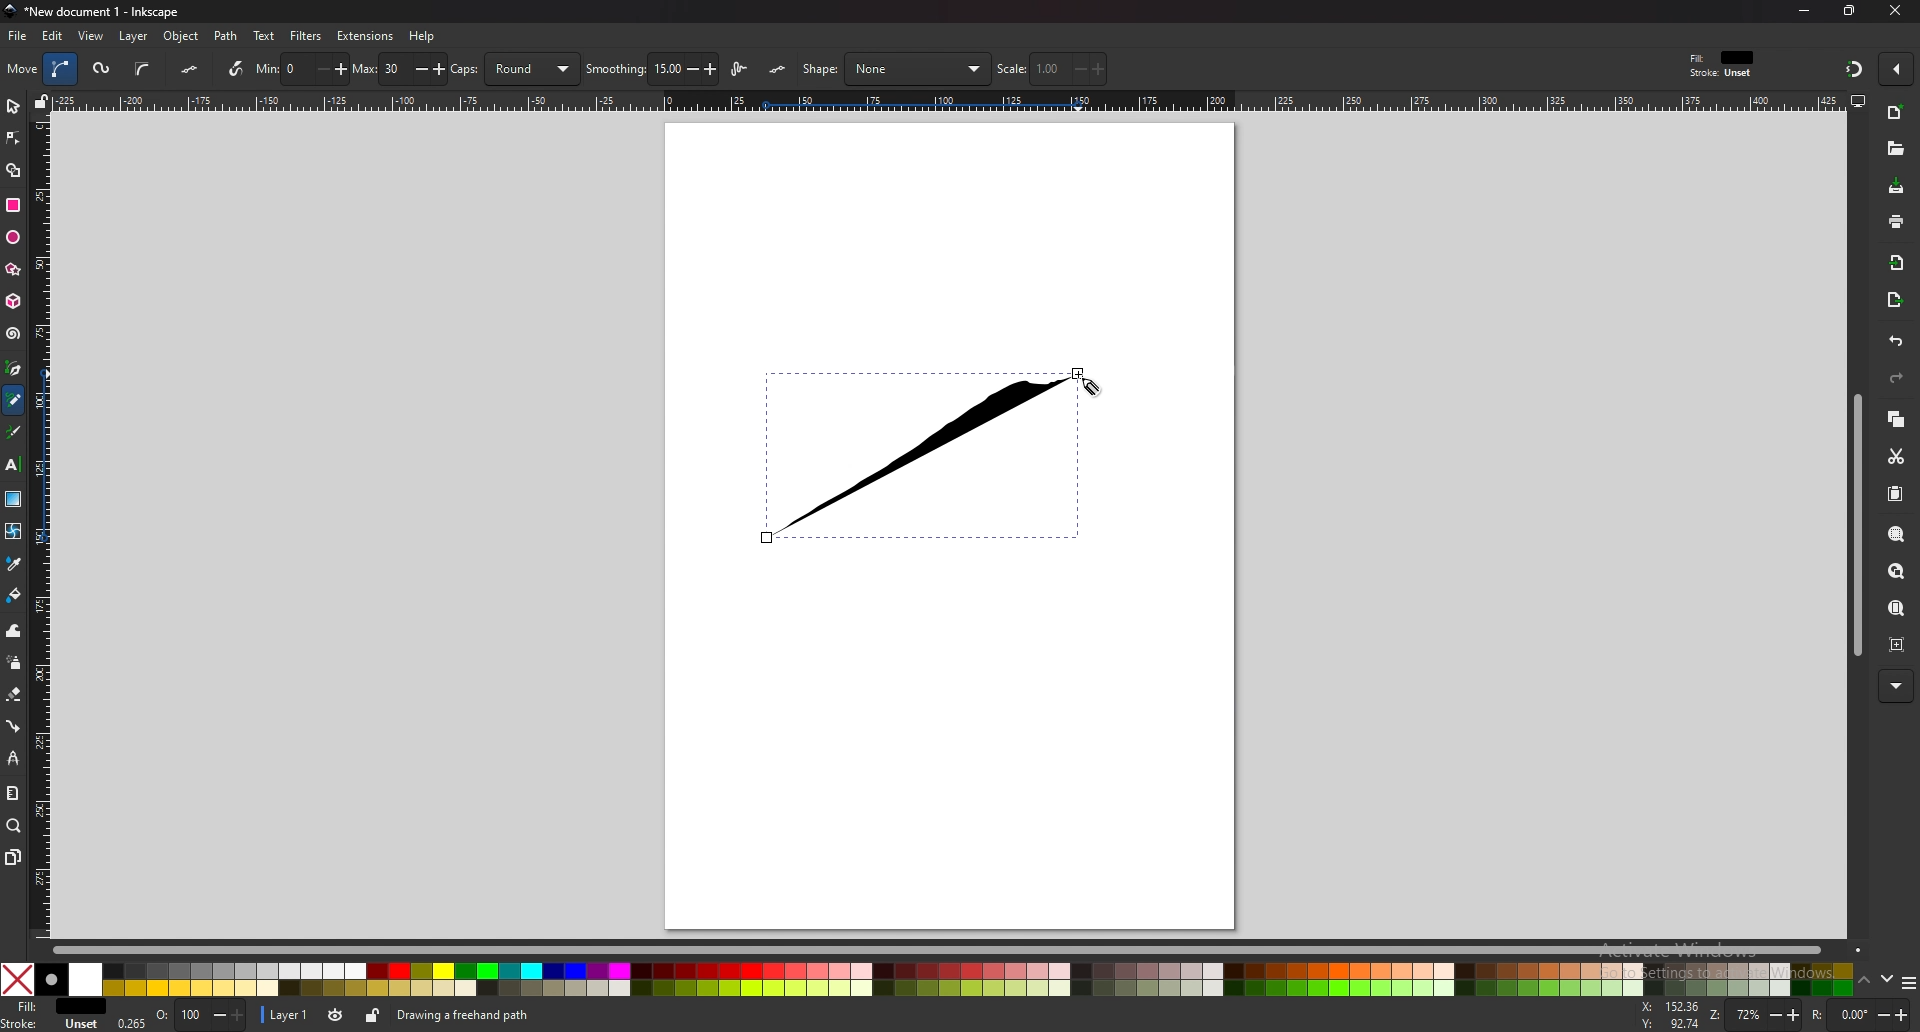  Describe the element at coordinates (1895, 11) in the screenshot. I see `close` at that location.